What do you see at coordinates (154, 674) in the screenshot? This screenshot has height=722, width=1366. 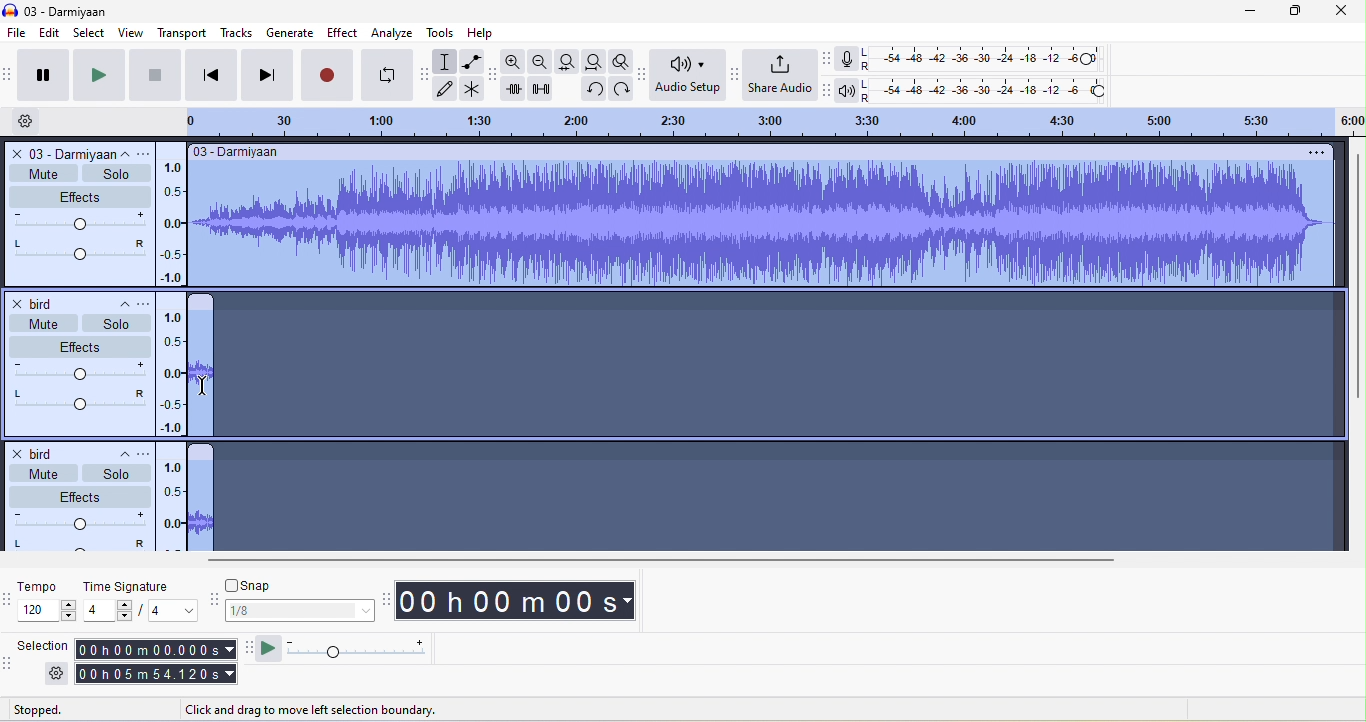 I see `00 h 05 m 54.1.120 s` at bounding box center [154, 674].